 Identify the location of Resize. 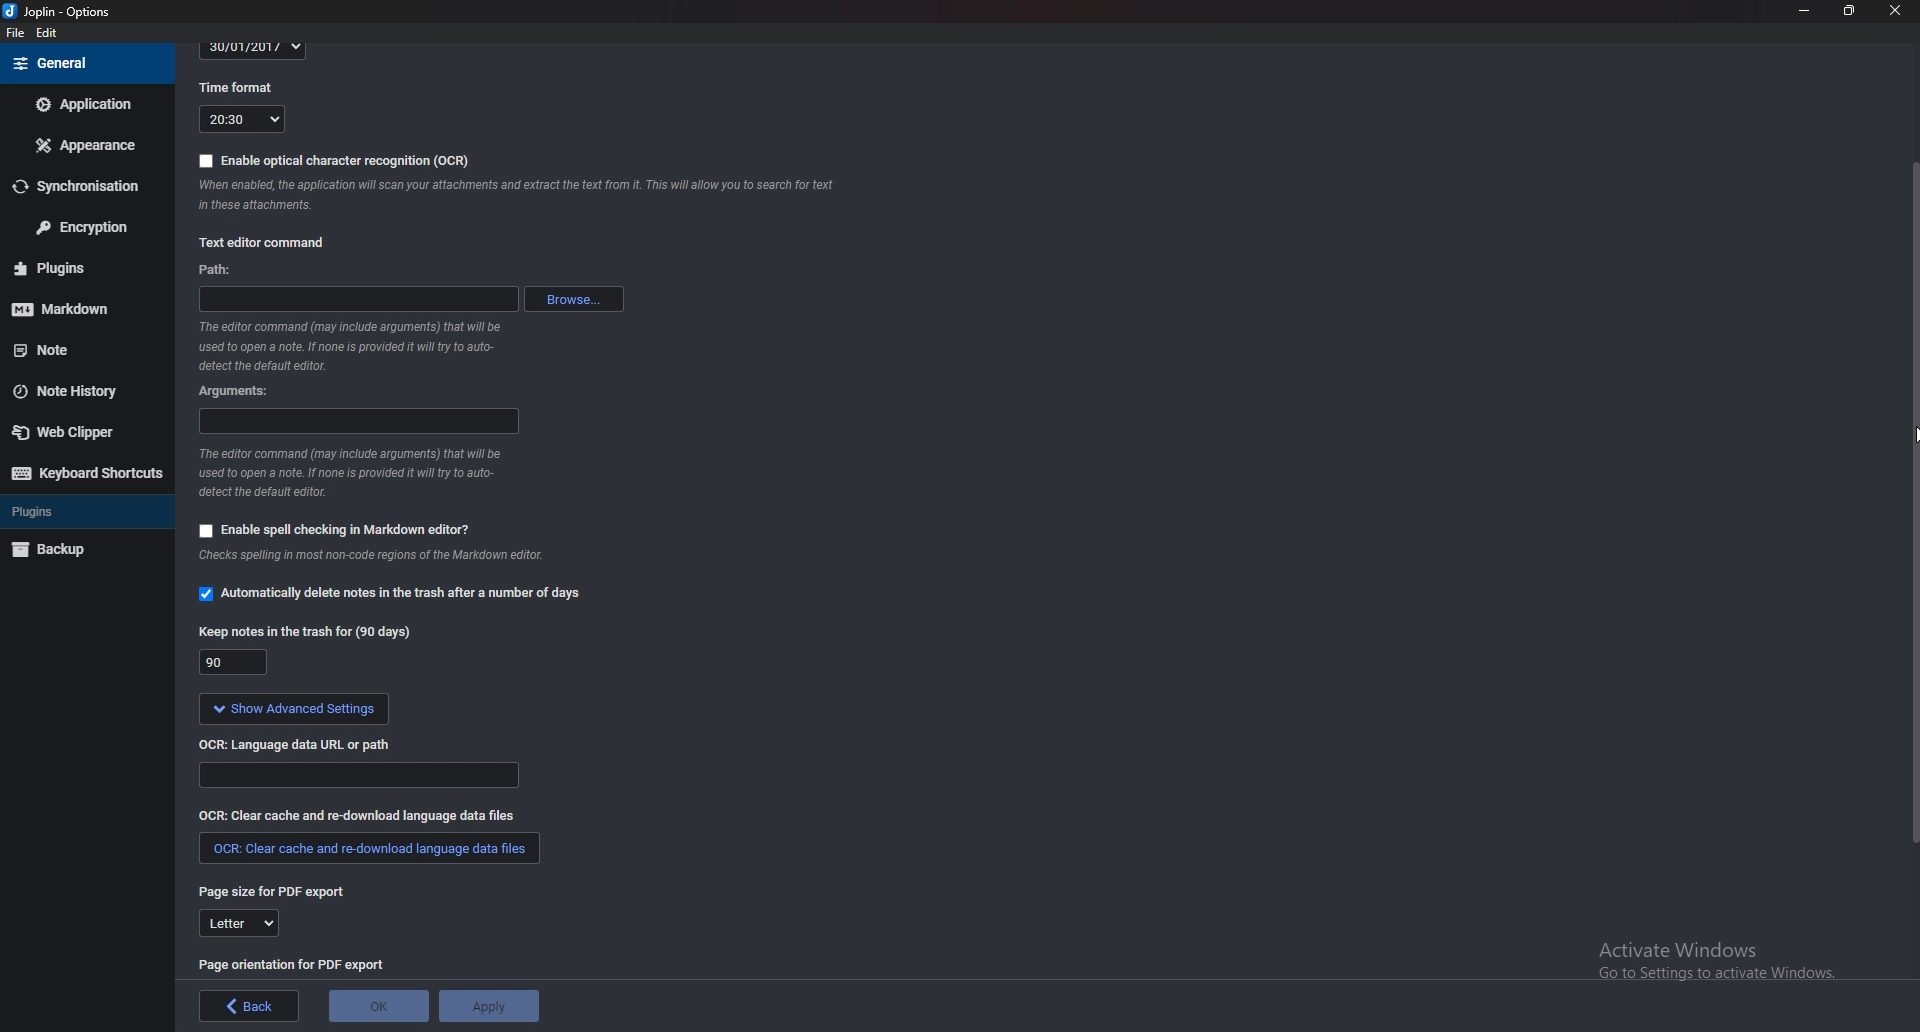
(1850, 10).